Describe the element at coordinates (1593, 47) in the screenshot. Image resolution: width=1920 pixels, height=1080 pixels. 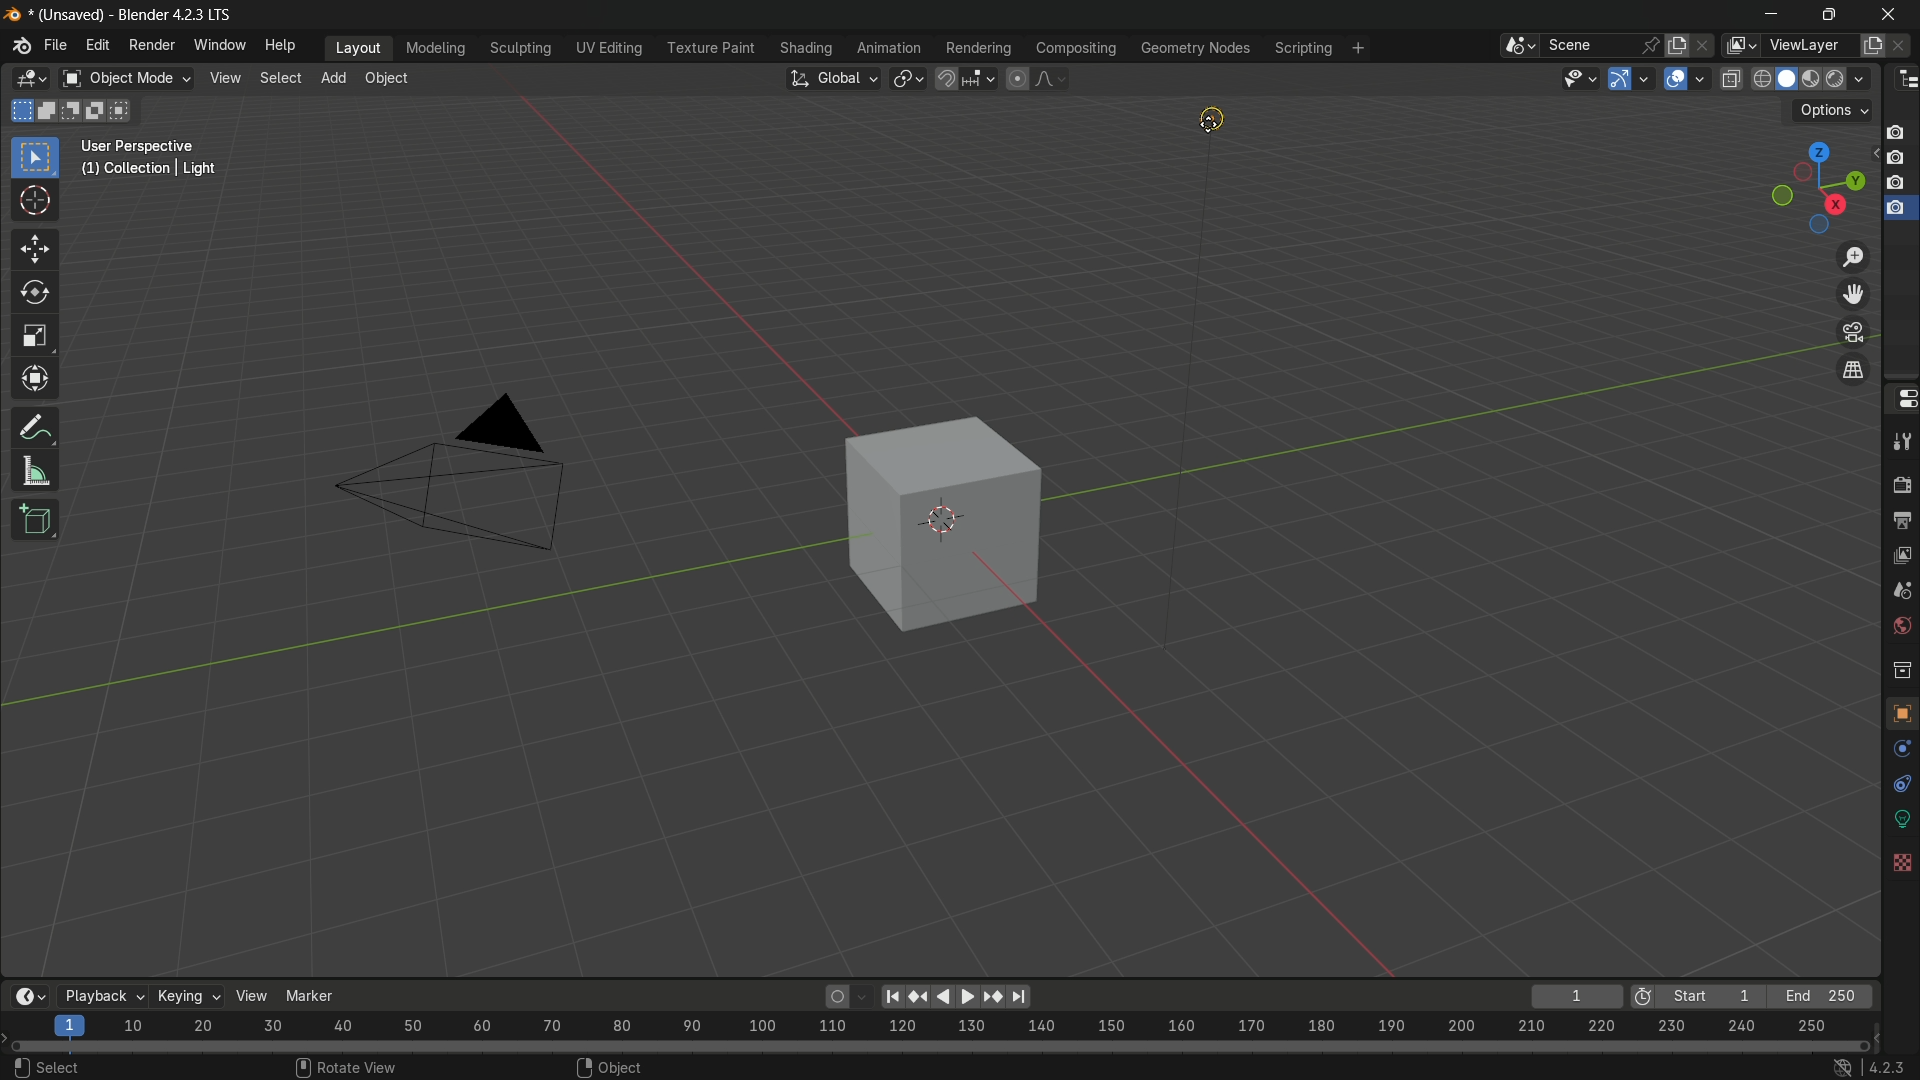
I see `scene name` at that location.